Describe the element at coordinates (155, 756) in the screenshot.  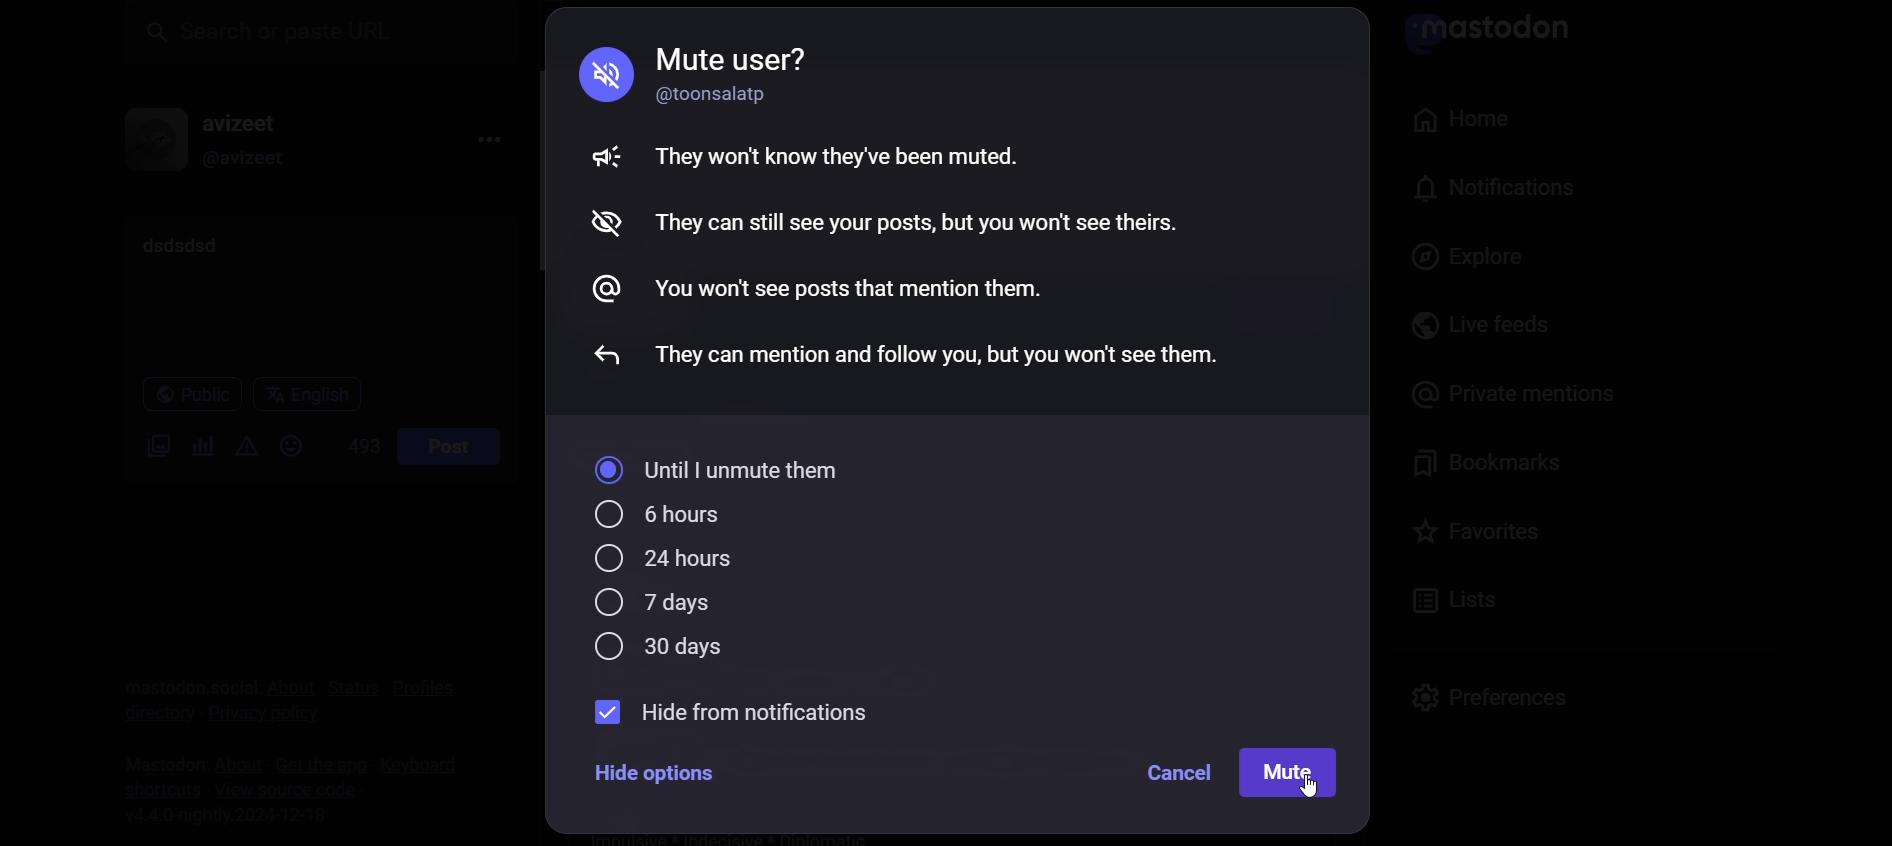
I see `text` at that location.